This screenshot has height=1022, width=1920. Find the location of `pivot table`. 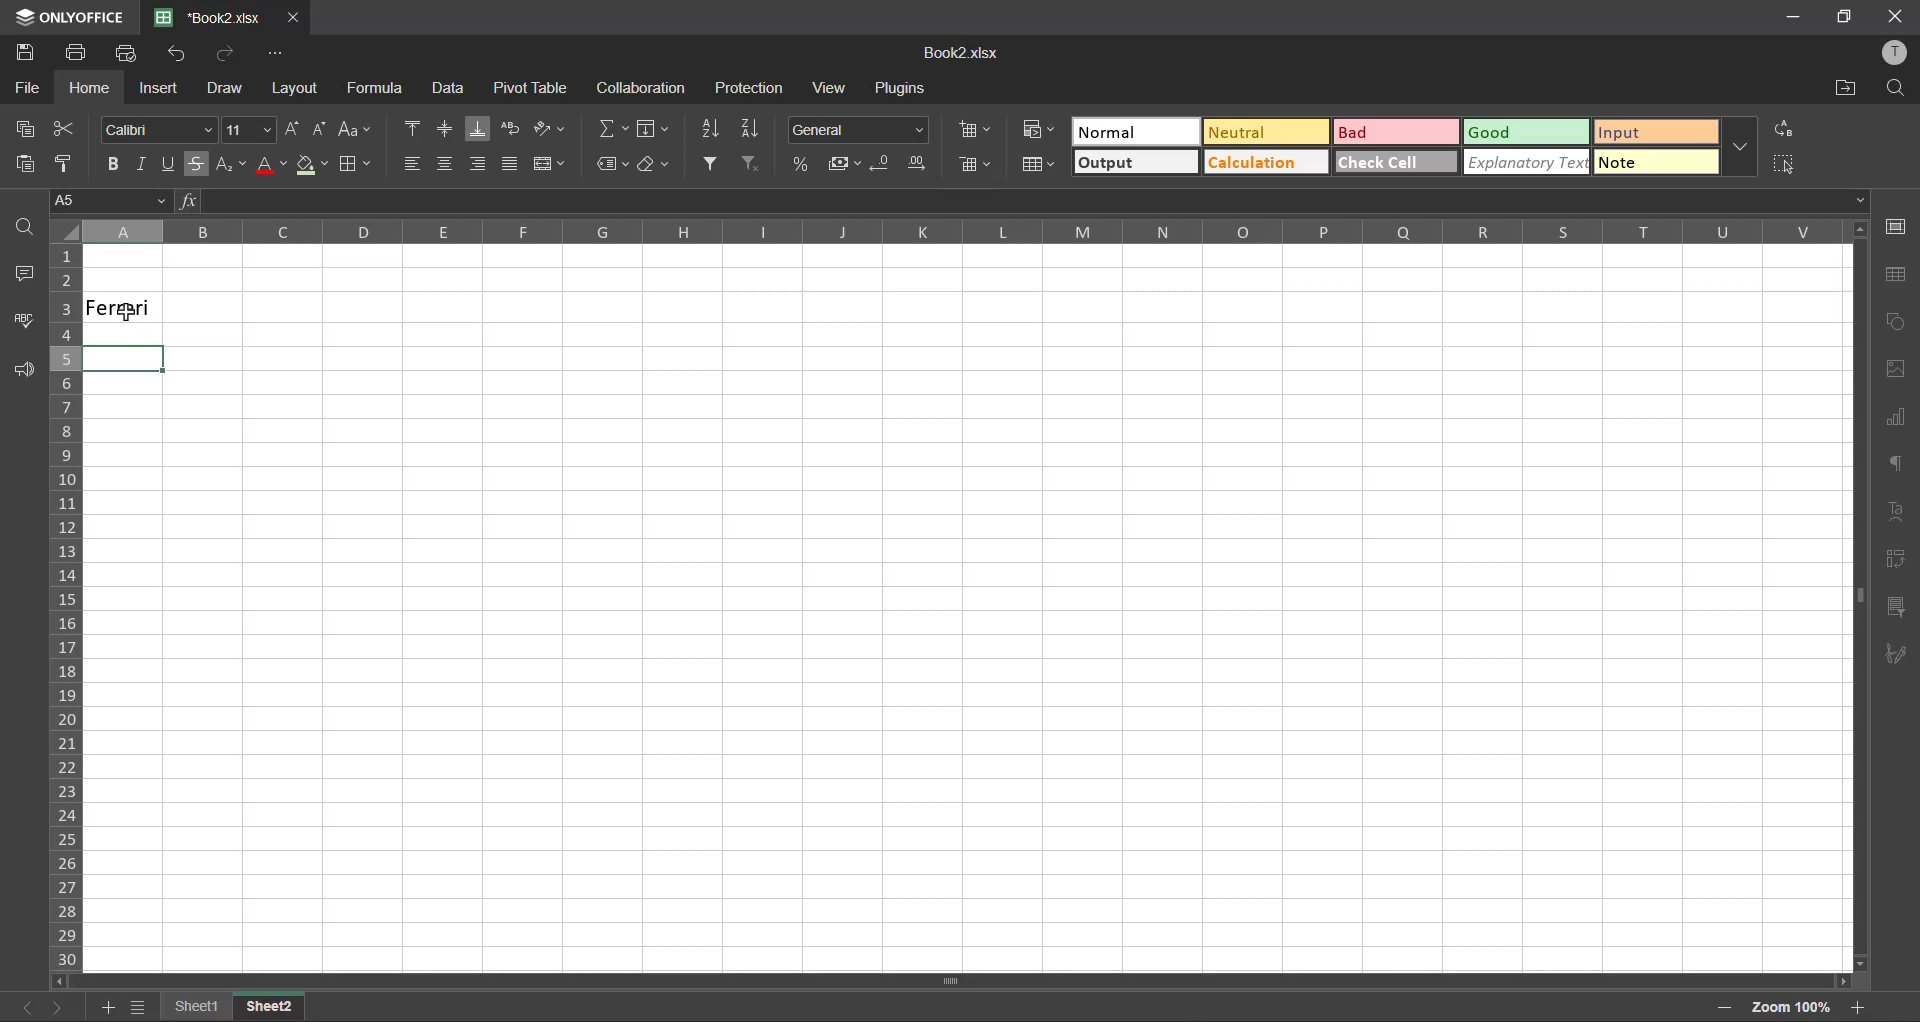

pivot table is located at coordinates (1897, 563).